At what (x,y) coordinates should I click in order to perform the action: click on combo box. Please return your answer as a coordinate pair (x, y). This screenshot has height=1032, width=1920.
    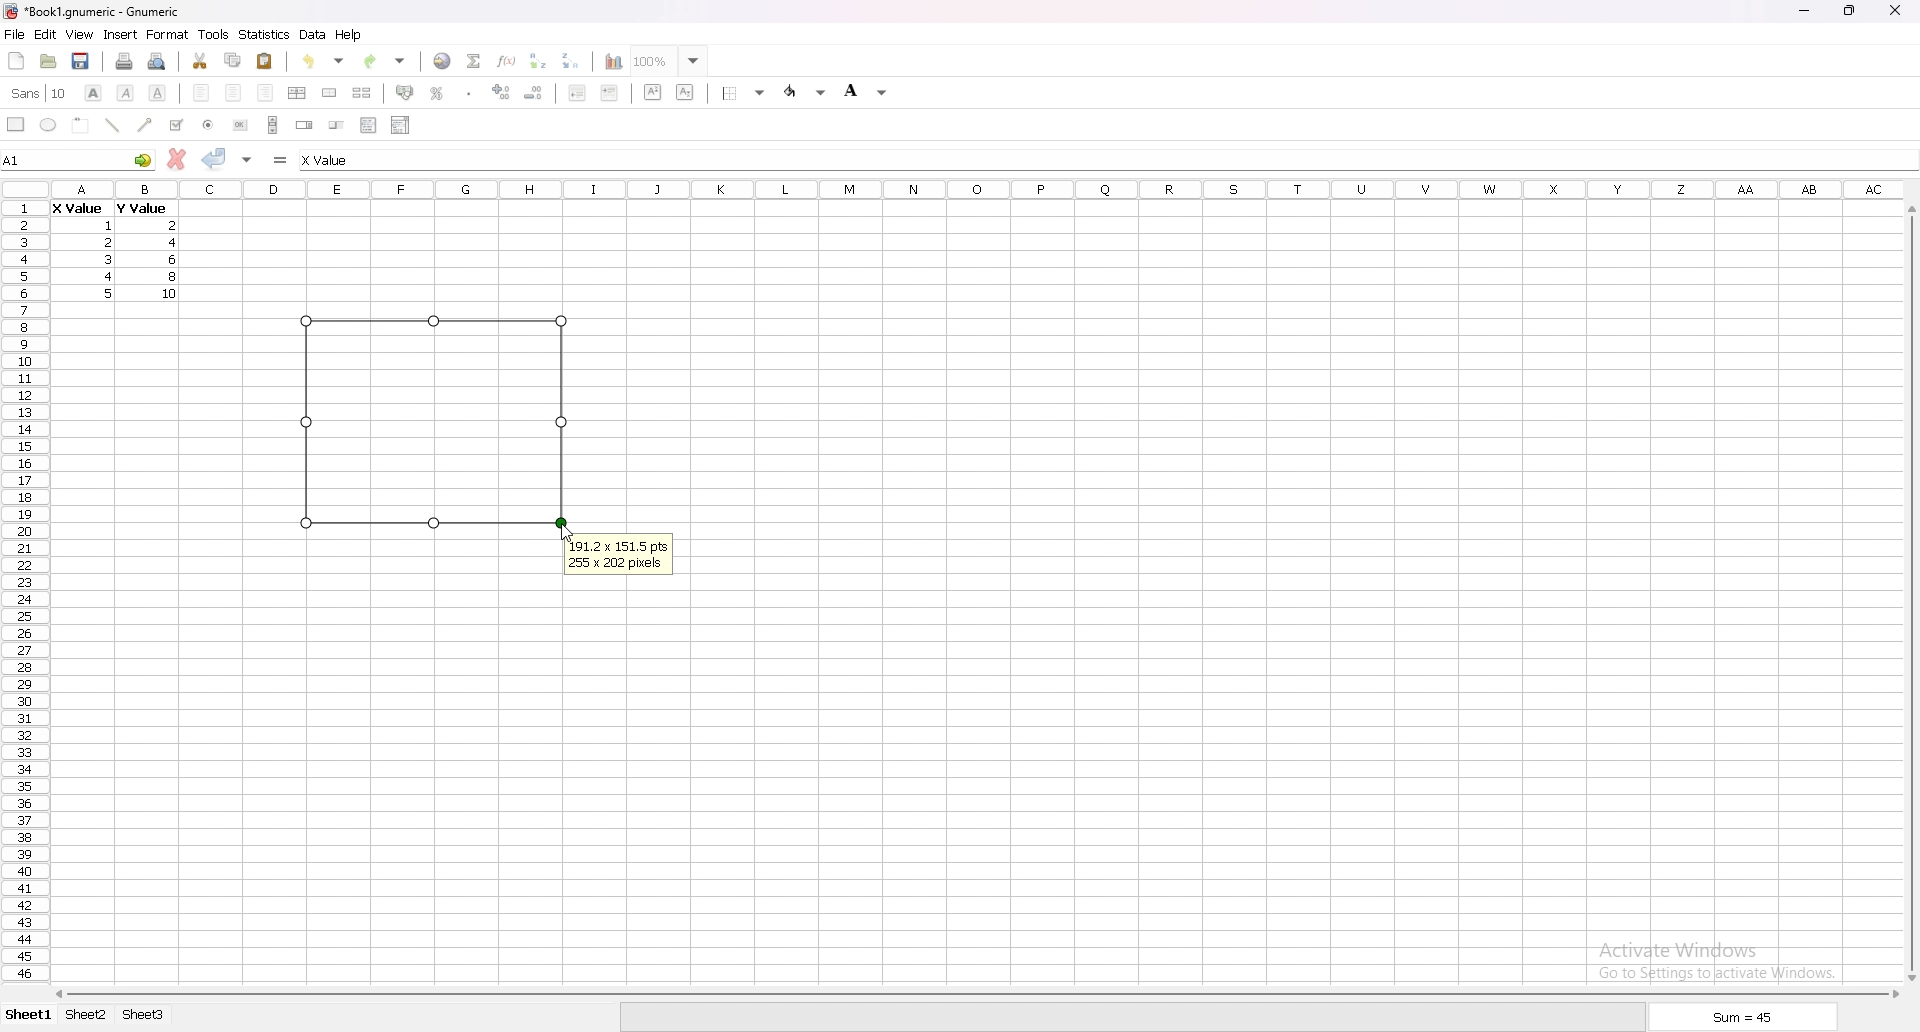
    Looking at the image, I should click on (400, 124).